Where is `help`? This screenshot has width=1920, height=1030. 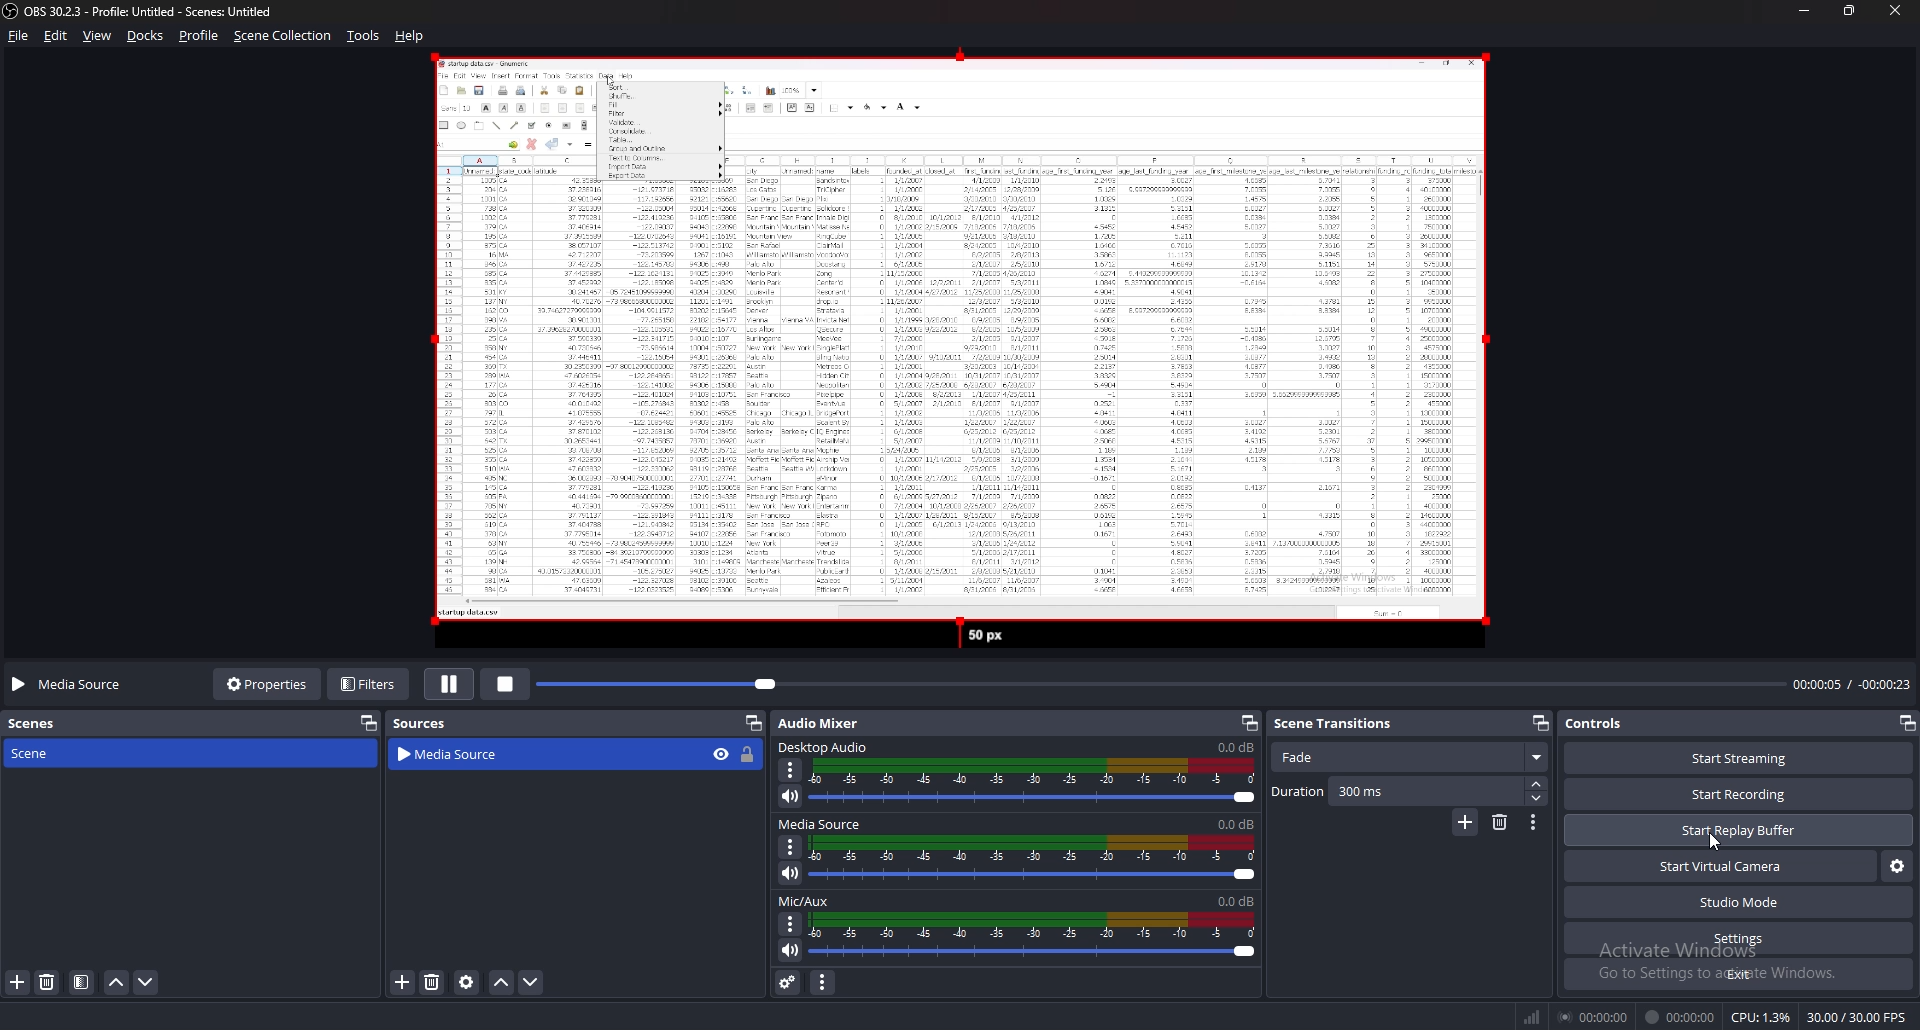
help is located at coordinates (412, 36).